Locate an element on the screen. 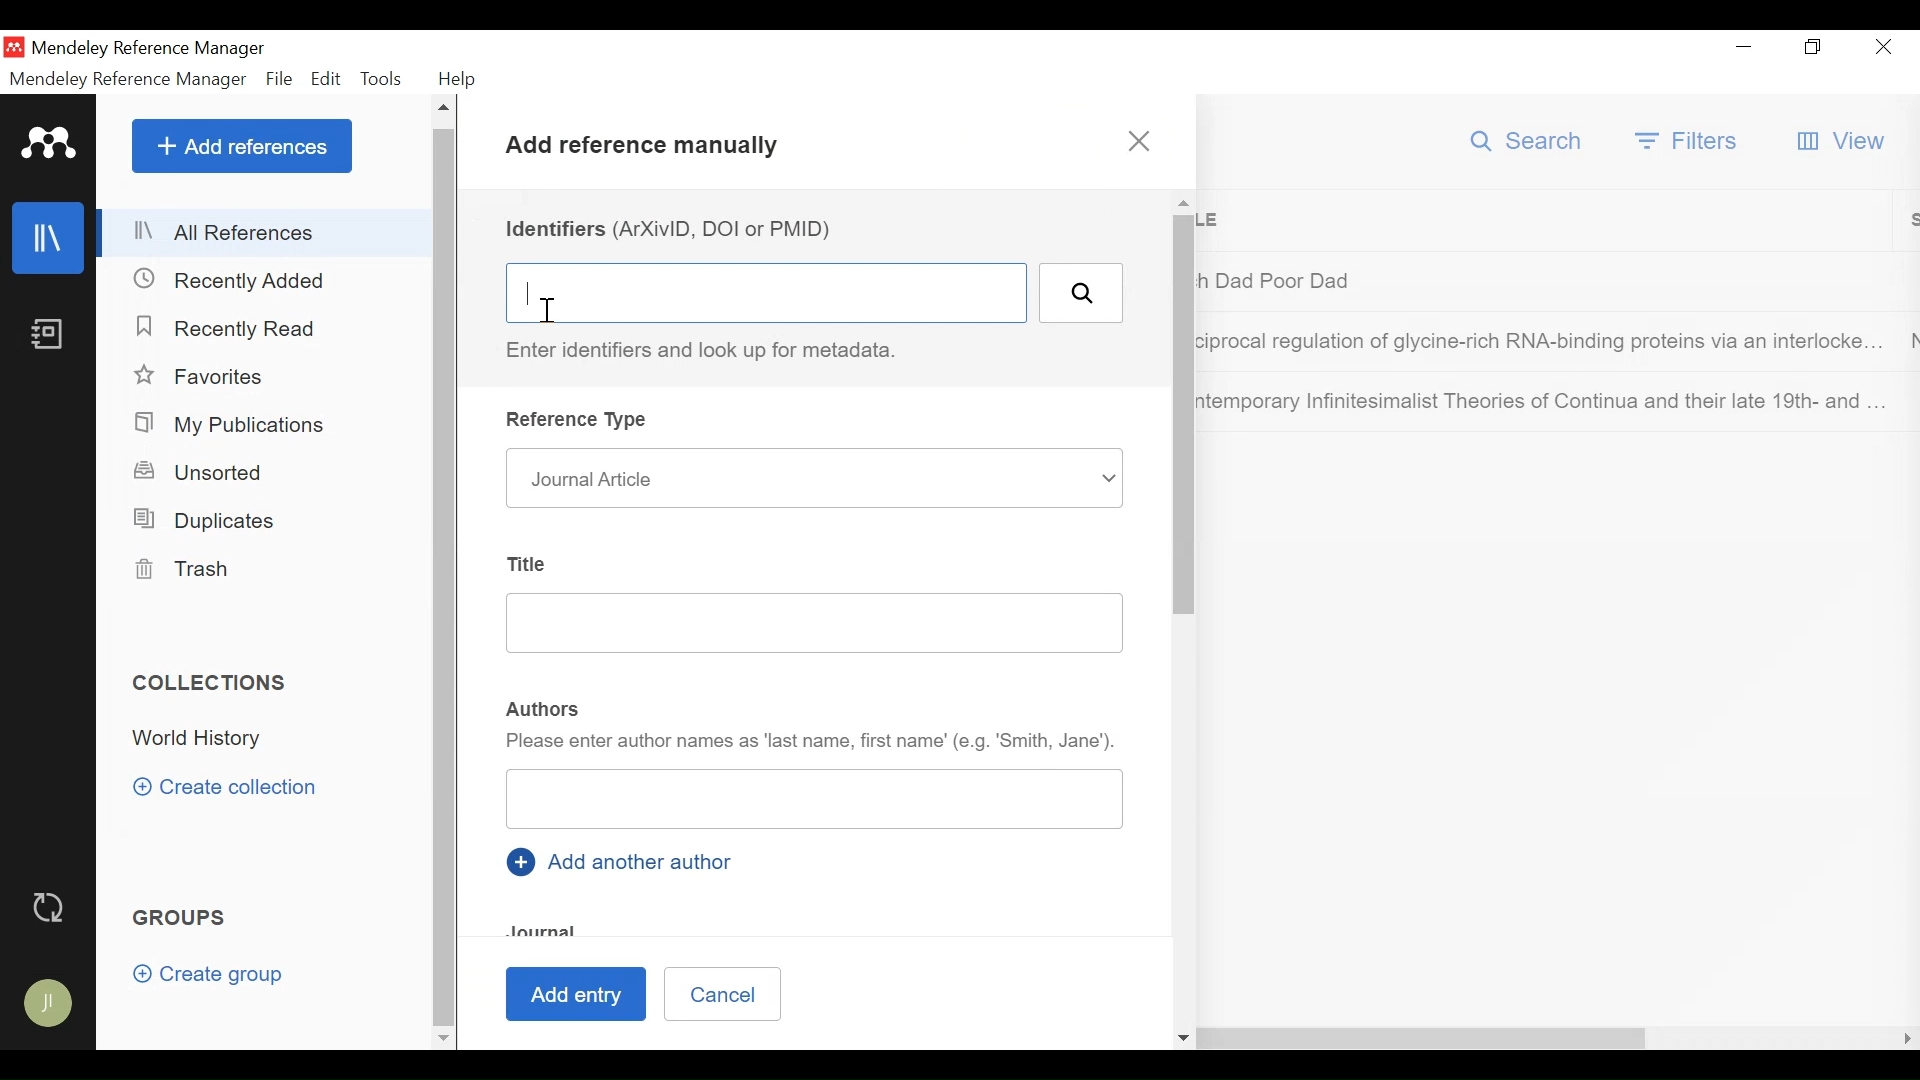 This screenshot has width=1920, height=1080. Add References Manully is located at coordinates (644, 150).